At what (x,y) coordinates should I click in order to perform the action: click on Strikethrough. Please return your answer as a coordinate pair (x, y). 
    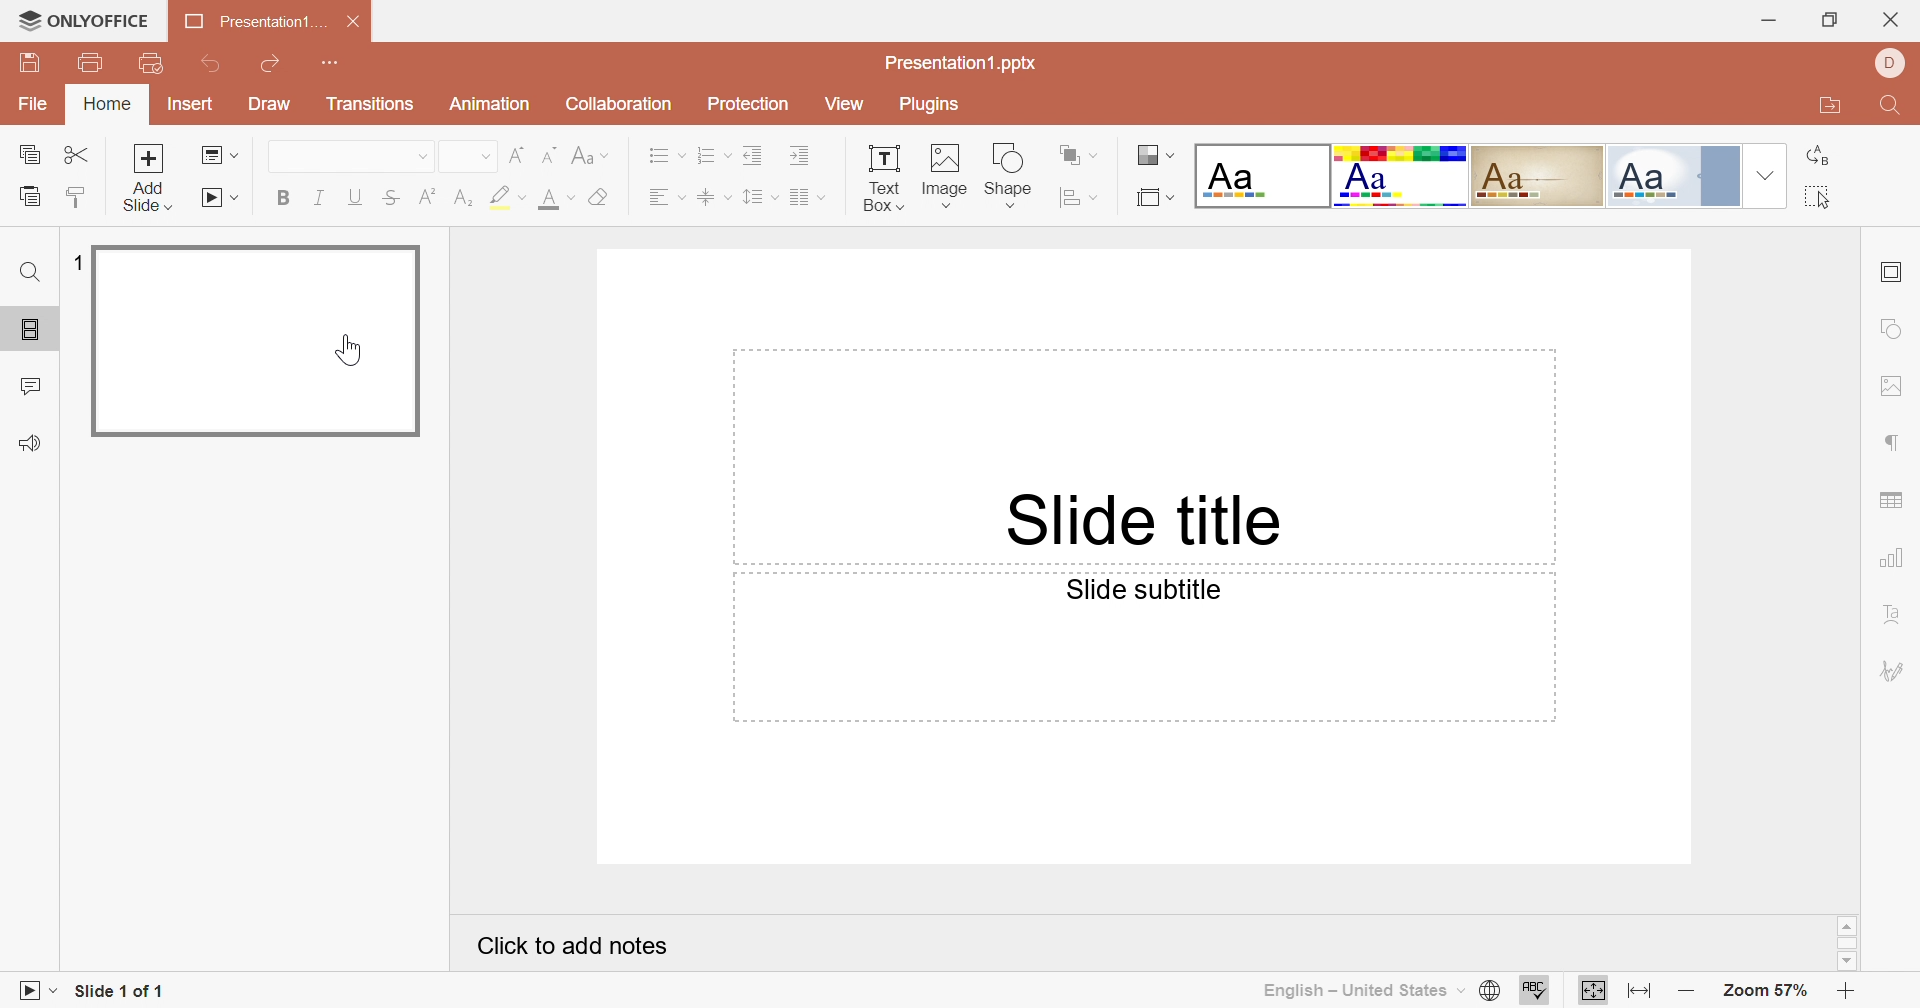
    Looking at the image, I should click on (394, 193).